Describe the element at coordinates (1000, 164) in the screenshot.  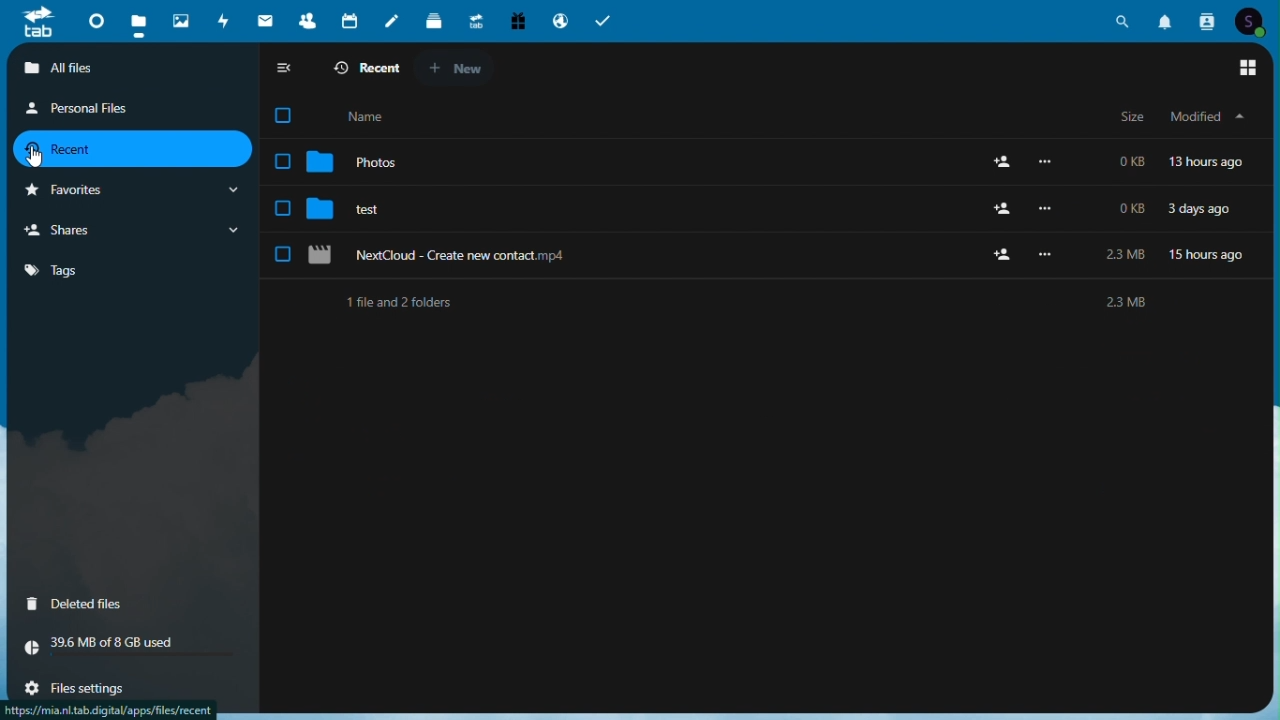
I see `add user` at that location.